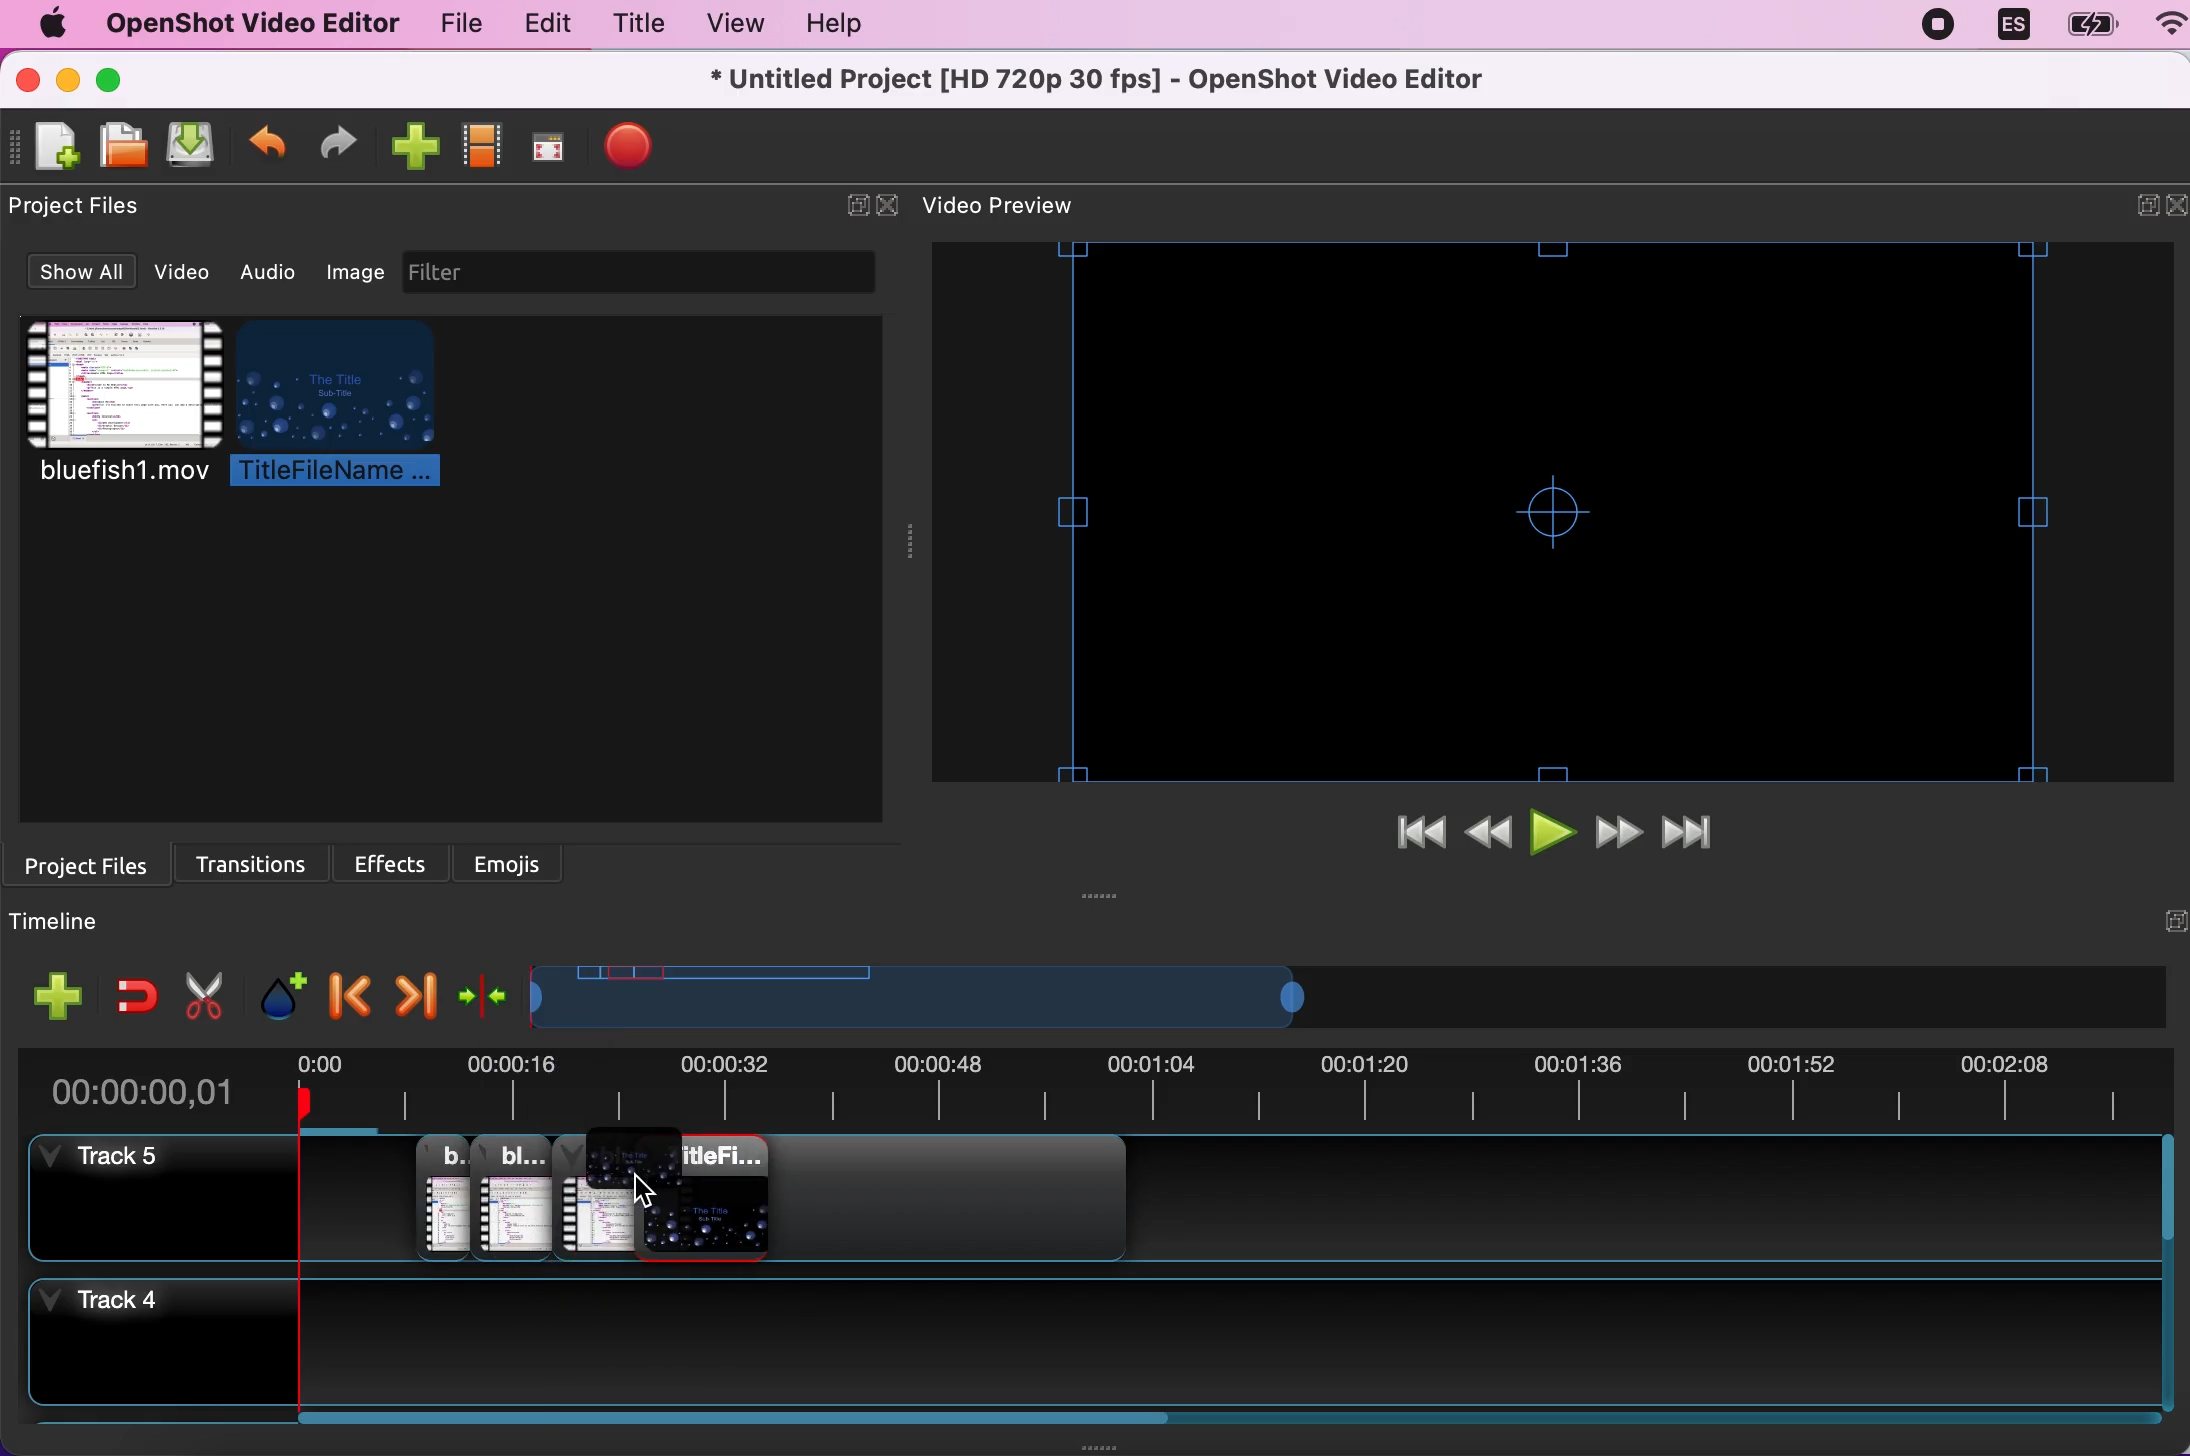  What do you see at coordinates (479, 152) in the screenshot?
I see `show profile` at bounding box center [479, 152].